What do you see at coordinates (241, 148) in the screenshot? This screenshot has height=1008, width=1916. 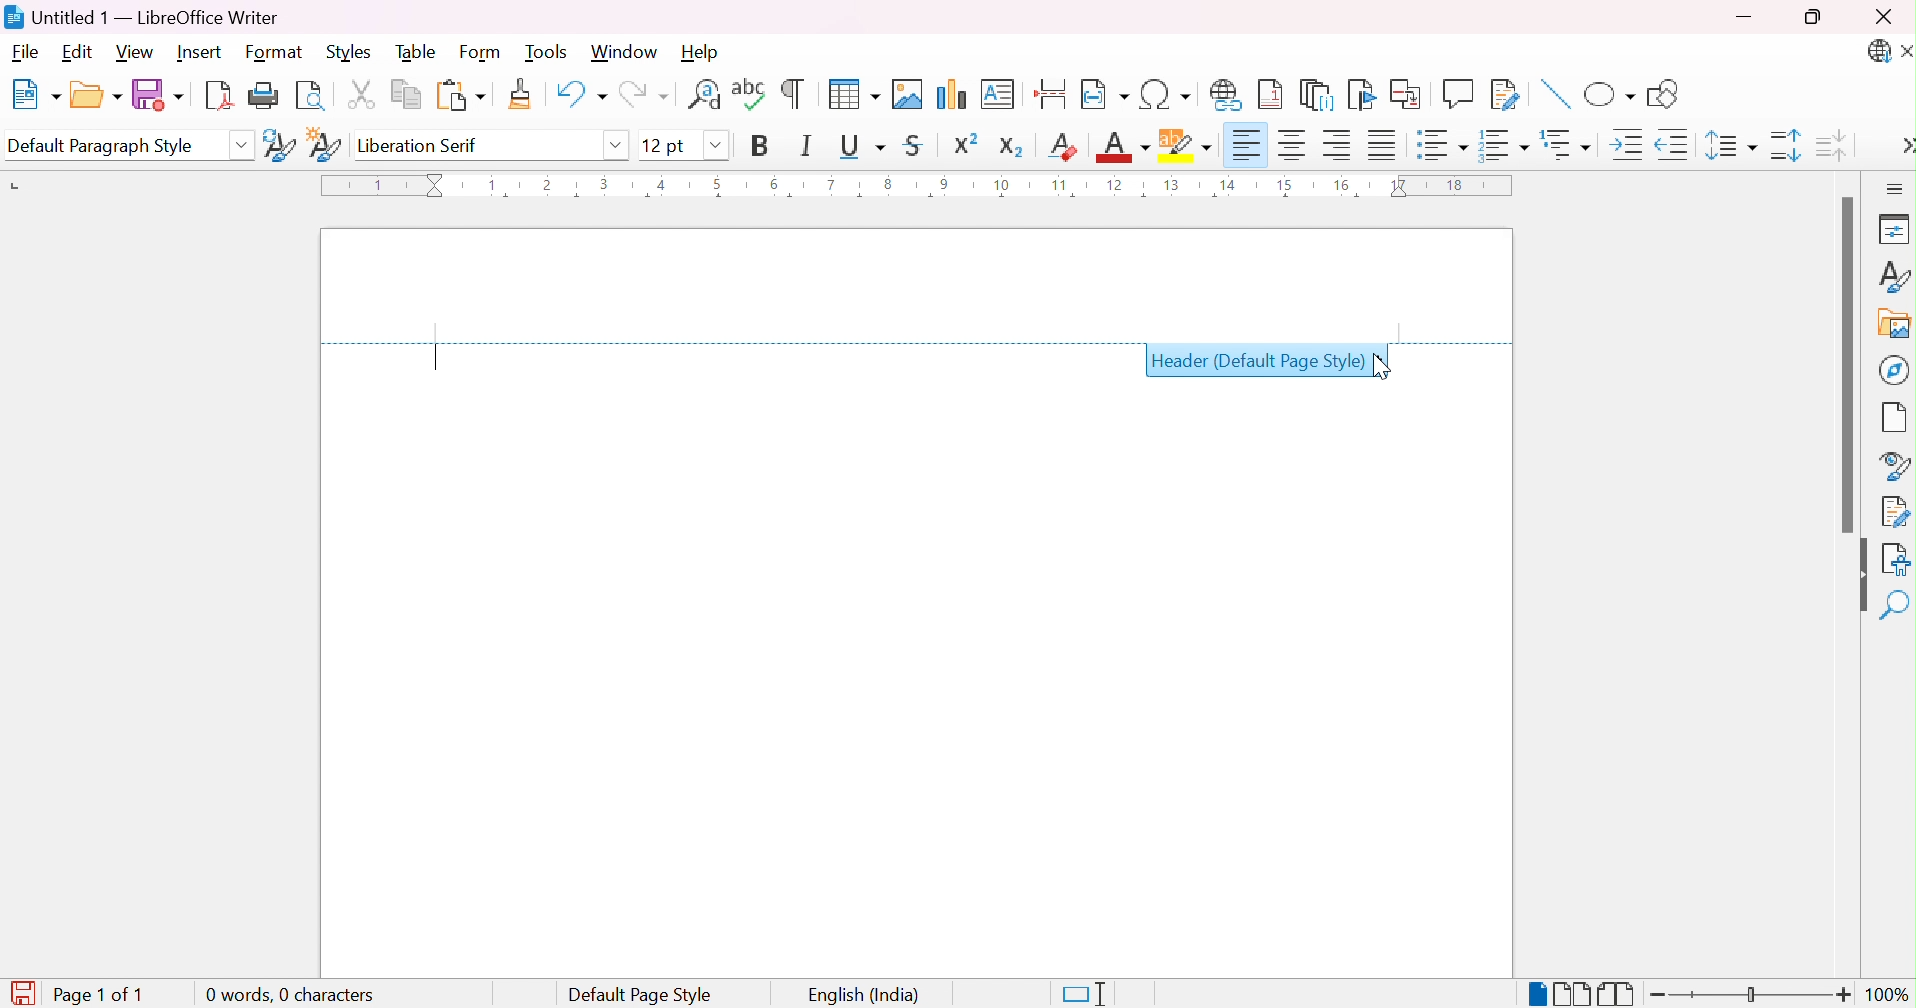 I see `Drop down` at bounding box center [241, 148].